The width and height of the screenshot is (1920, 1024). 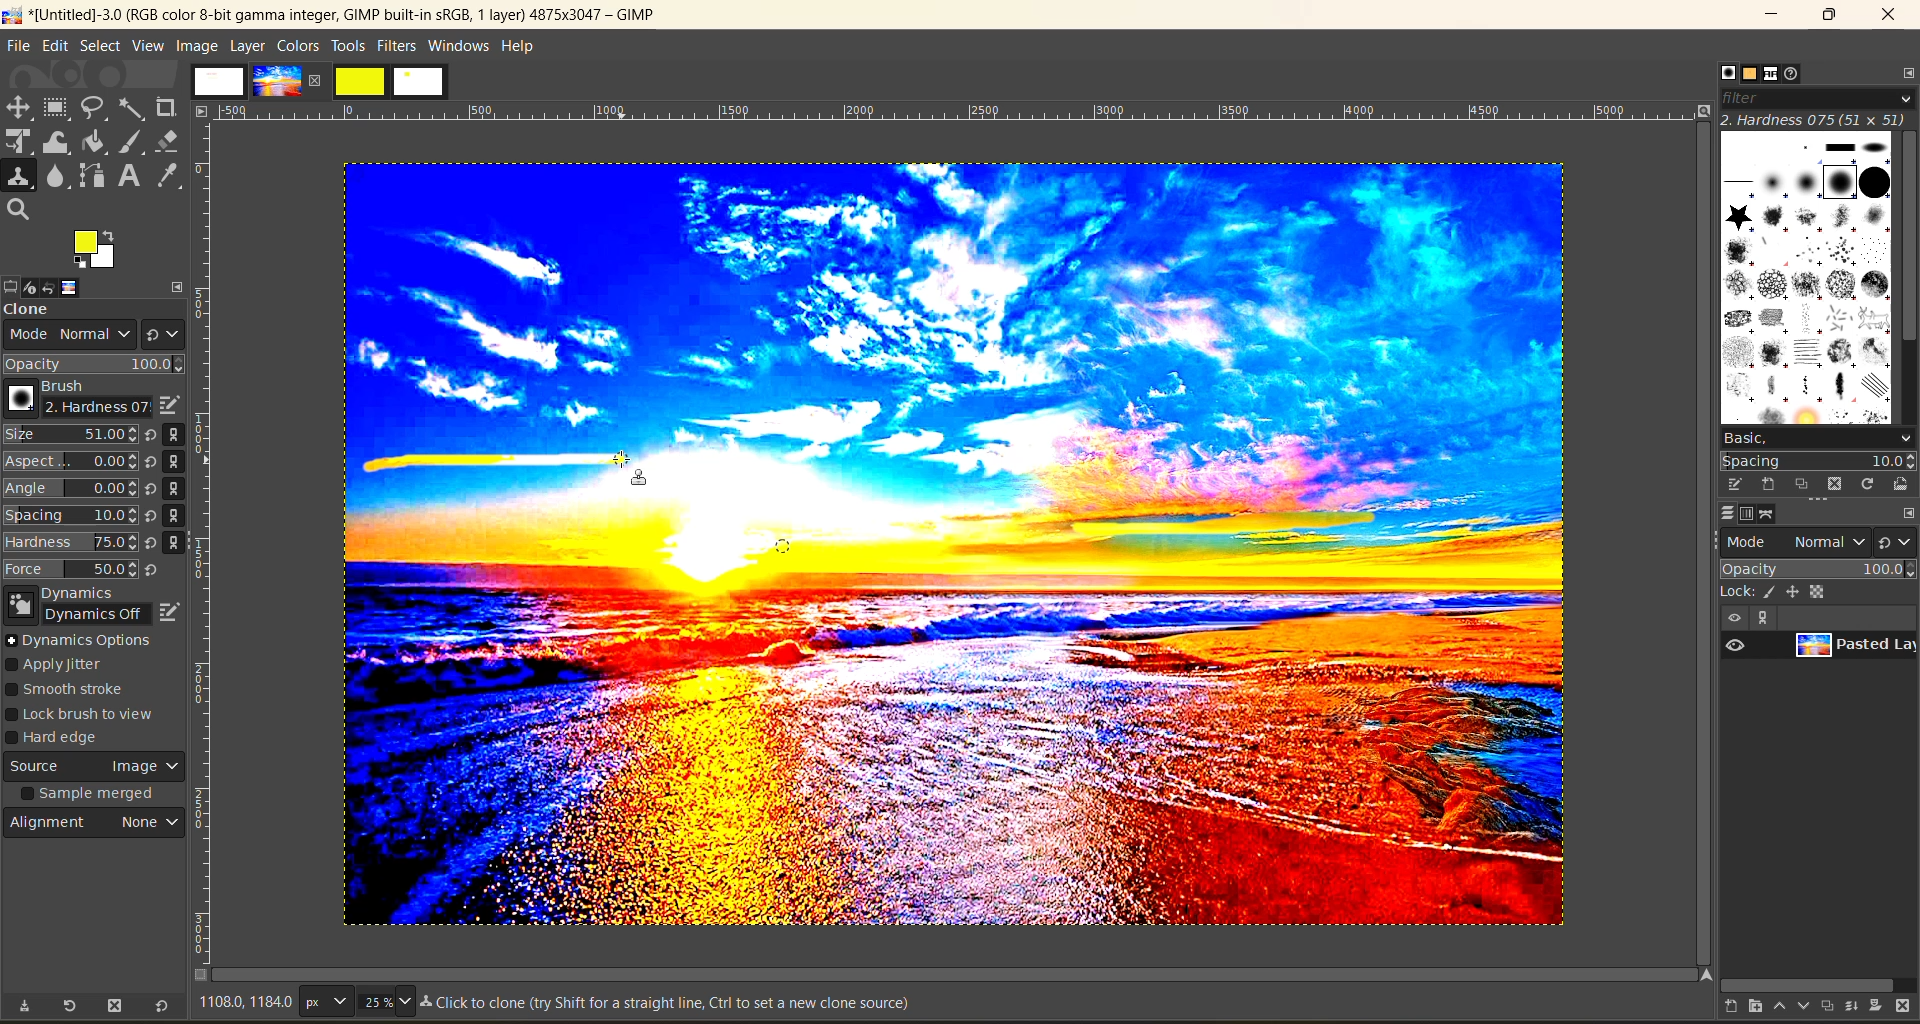 I want to click on view, so click(x=1732, y=618).